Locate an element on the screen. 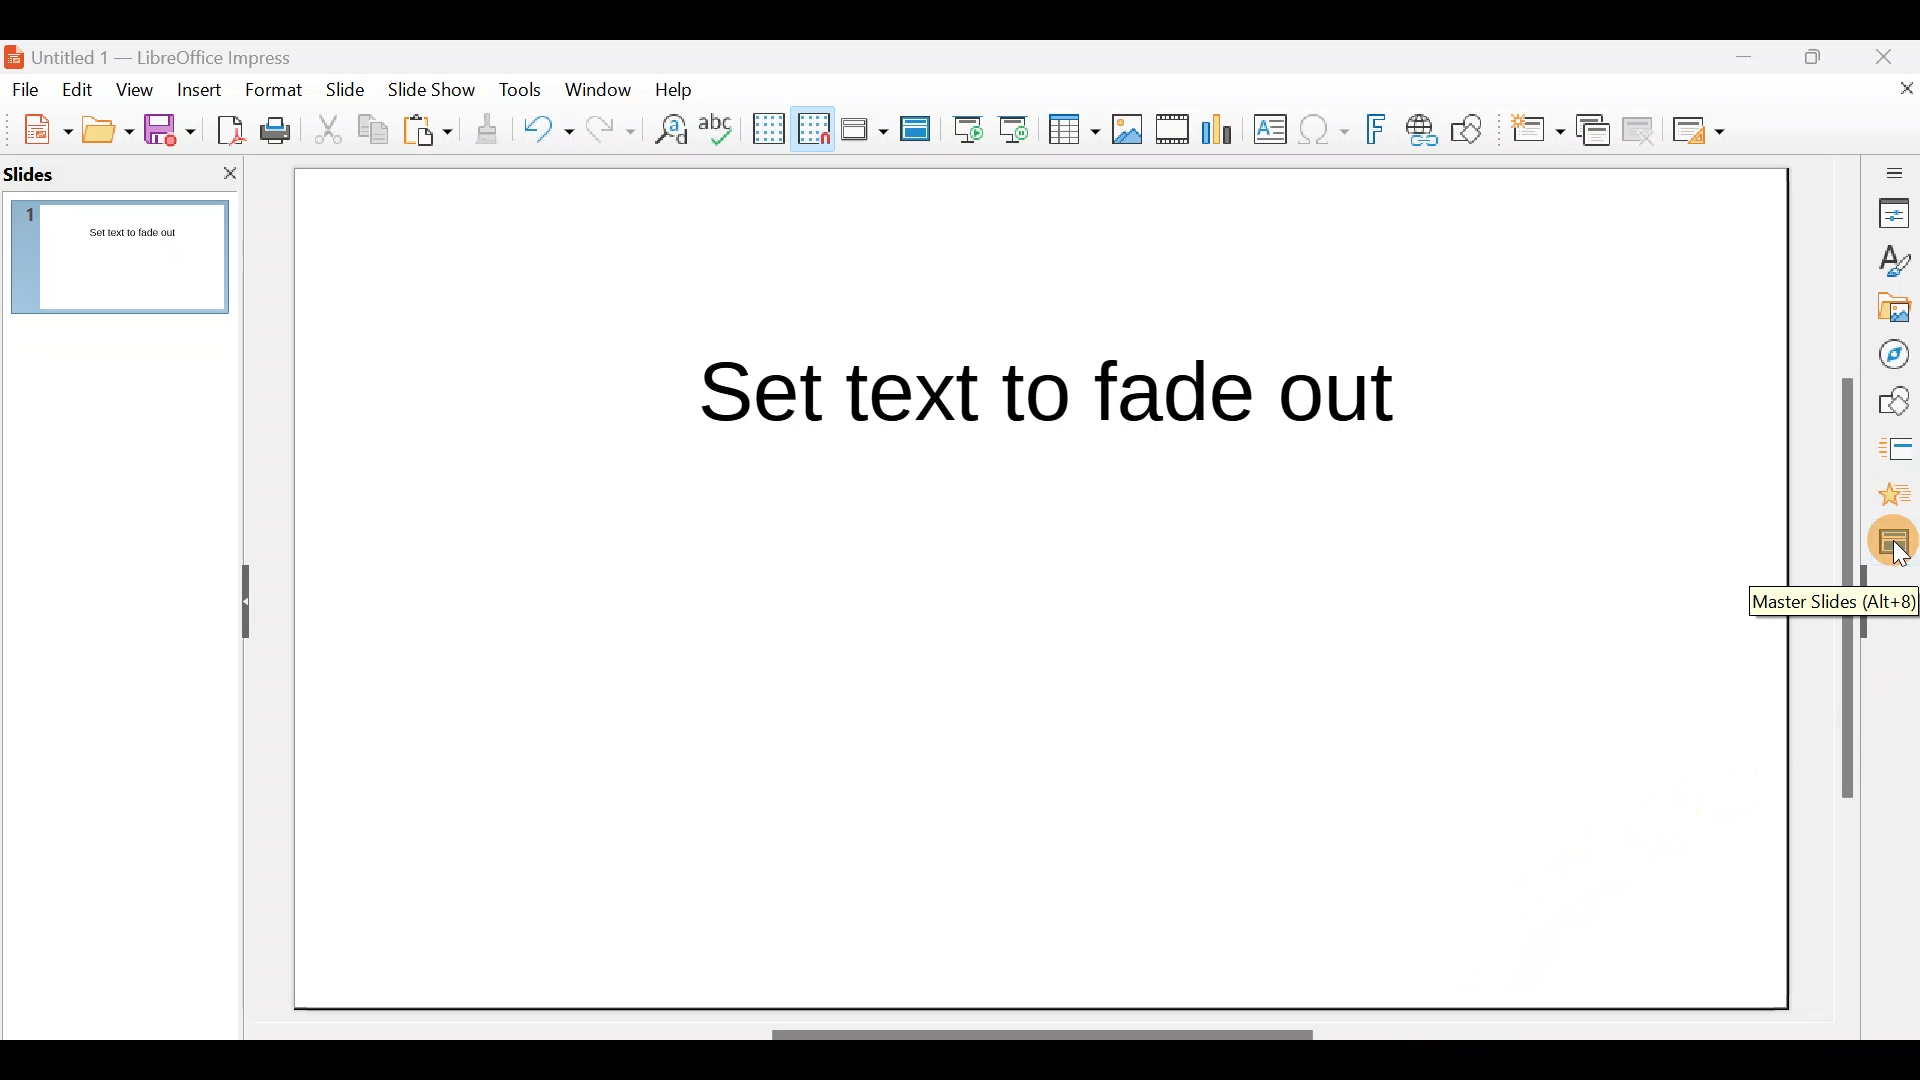  Tools is located at coordinates (522, 93).